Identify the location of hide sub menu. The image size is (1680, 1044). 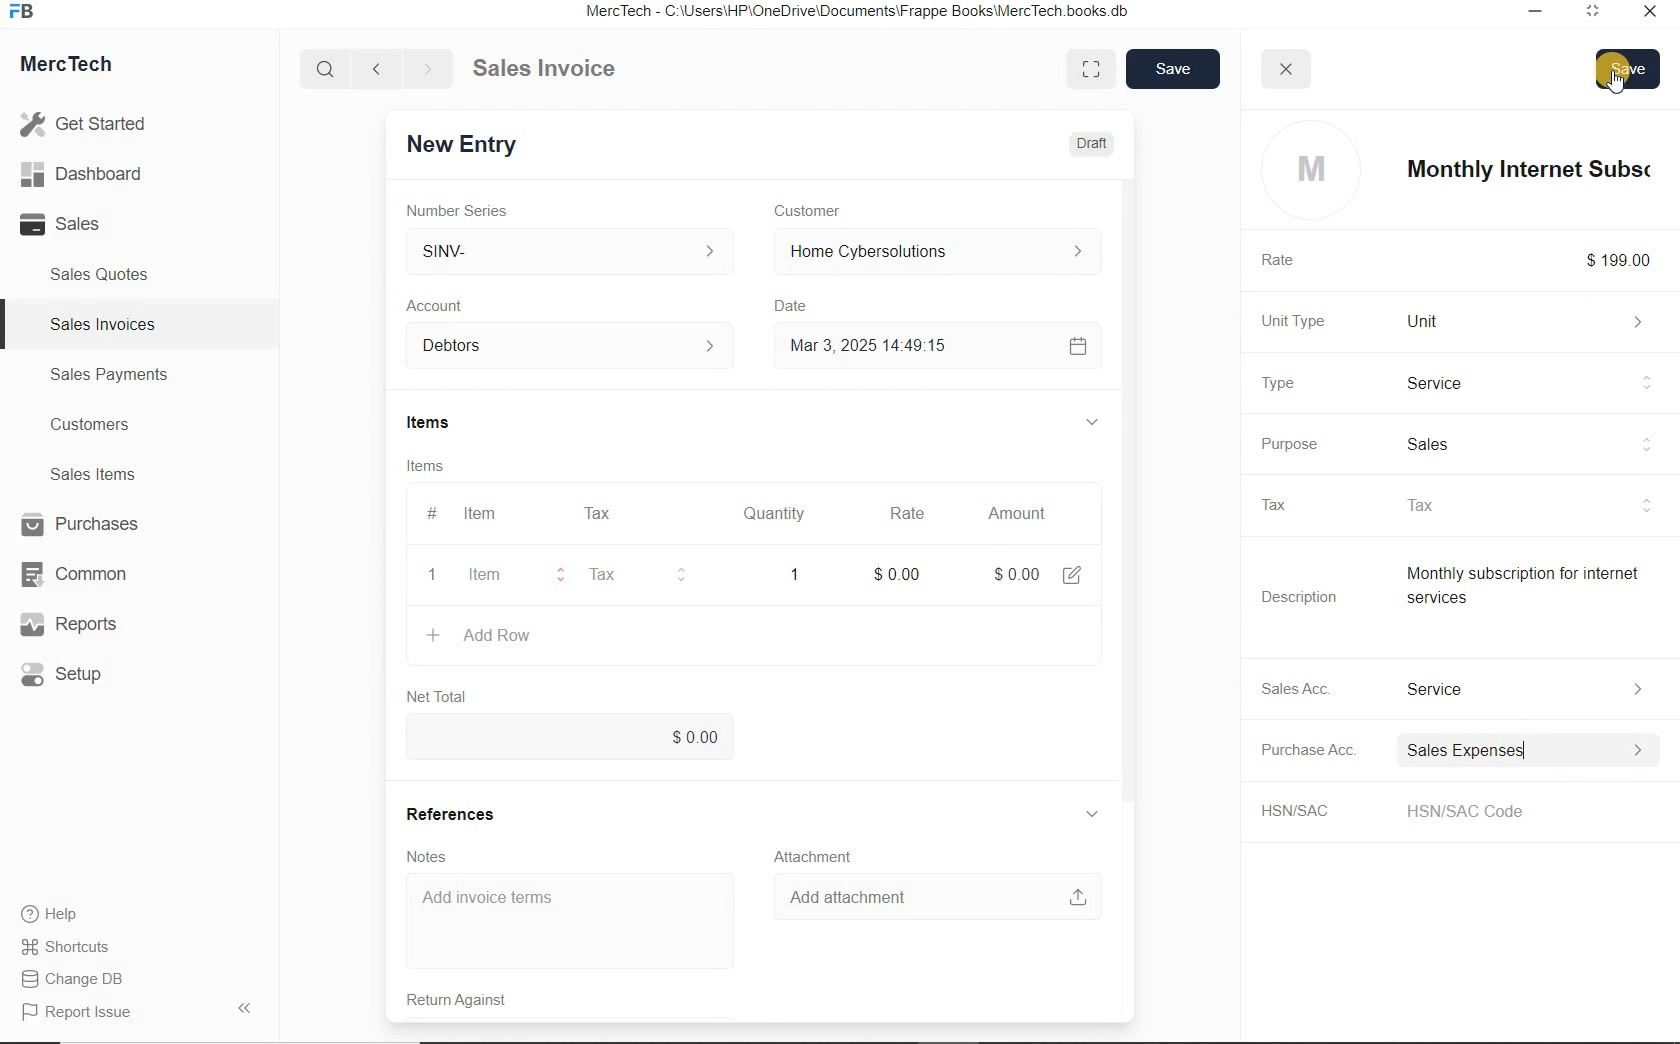
(1093, 814).